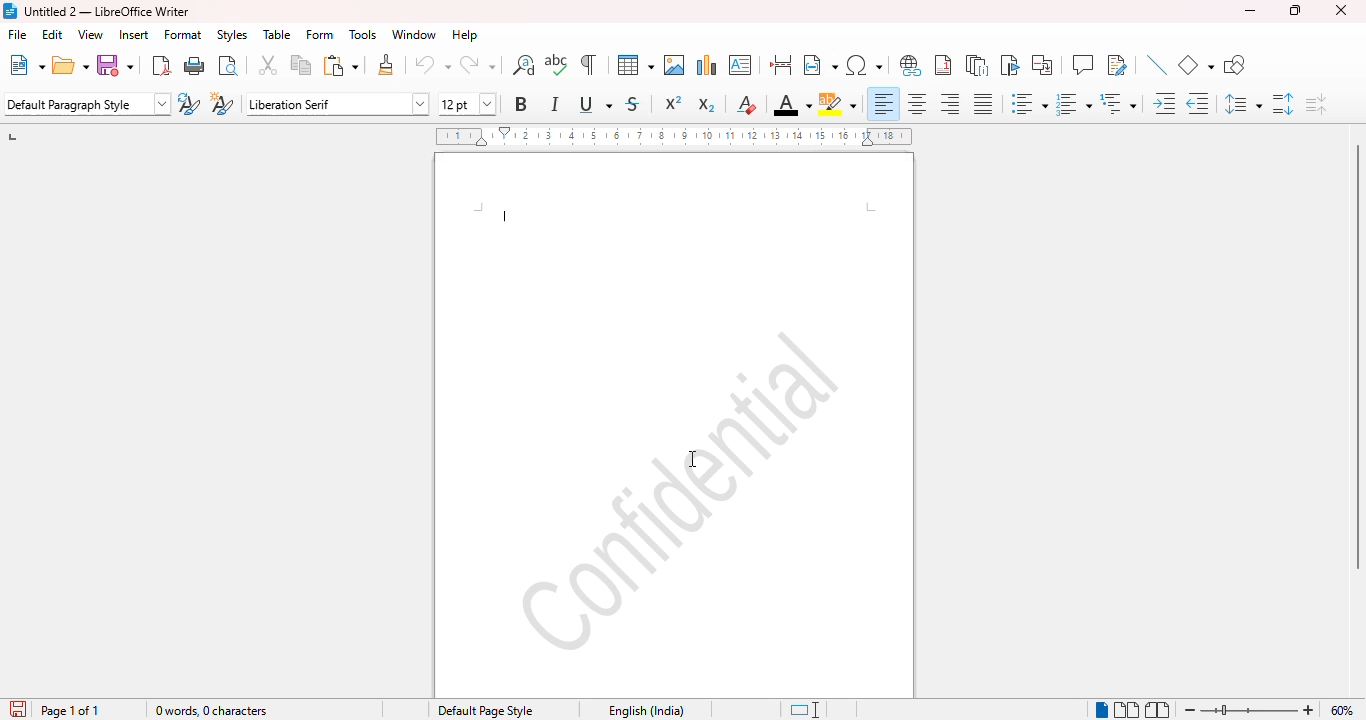  I want to click on bold, so click(520, 103).